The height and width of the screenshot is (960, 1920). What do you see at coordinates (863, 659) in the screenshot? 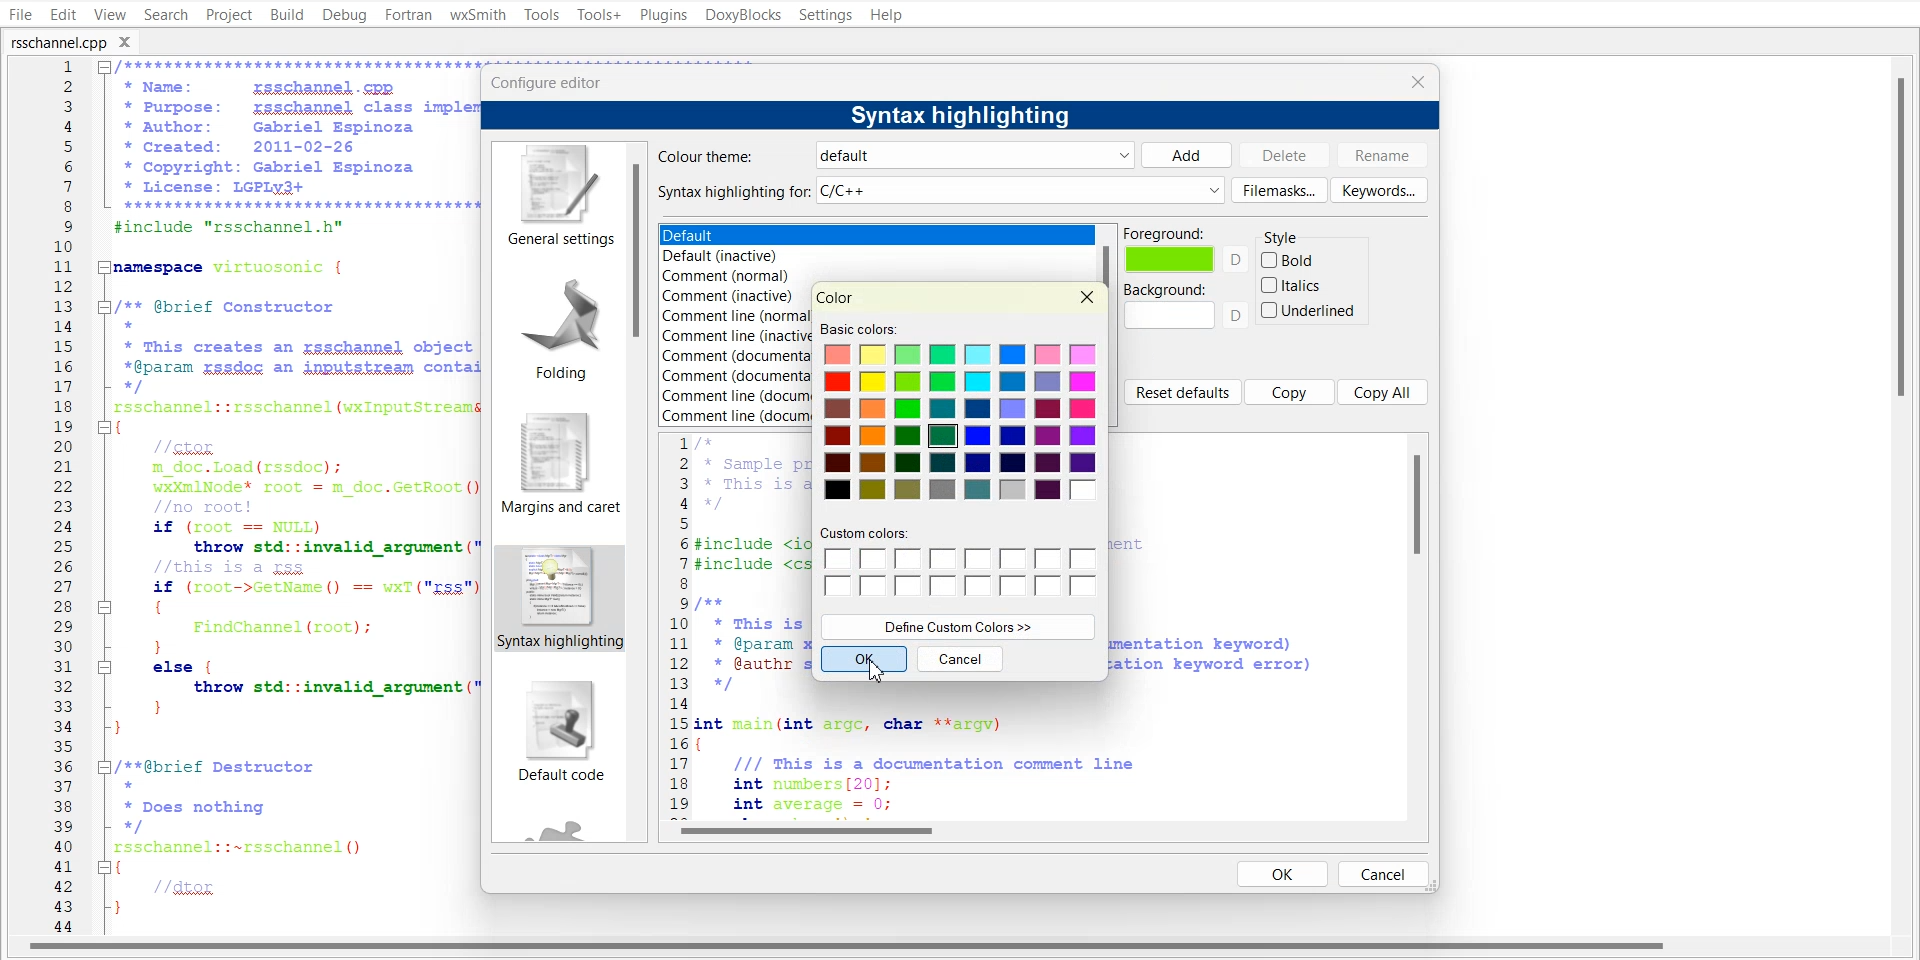
I see `OK` at bounding box center [863, 659].